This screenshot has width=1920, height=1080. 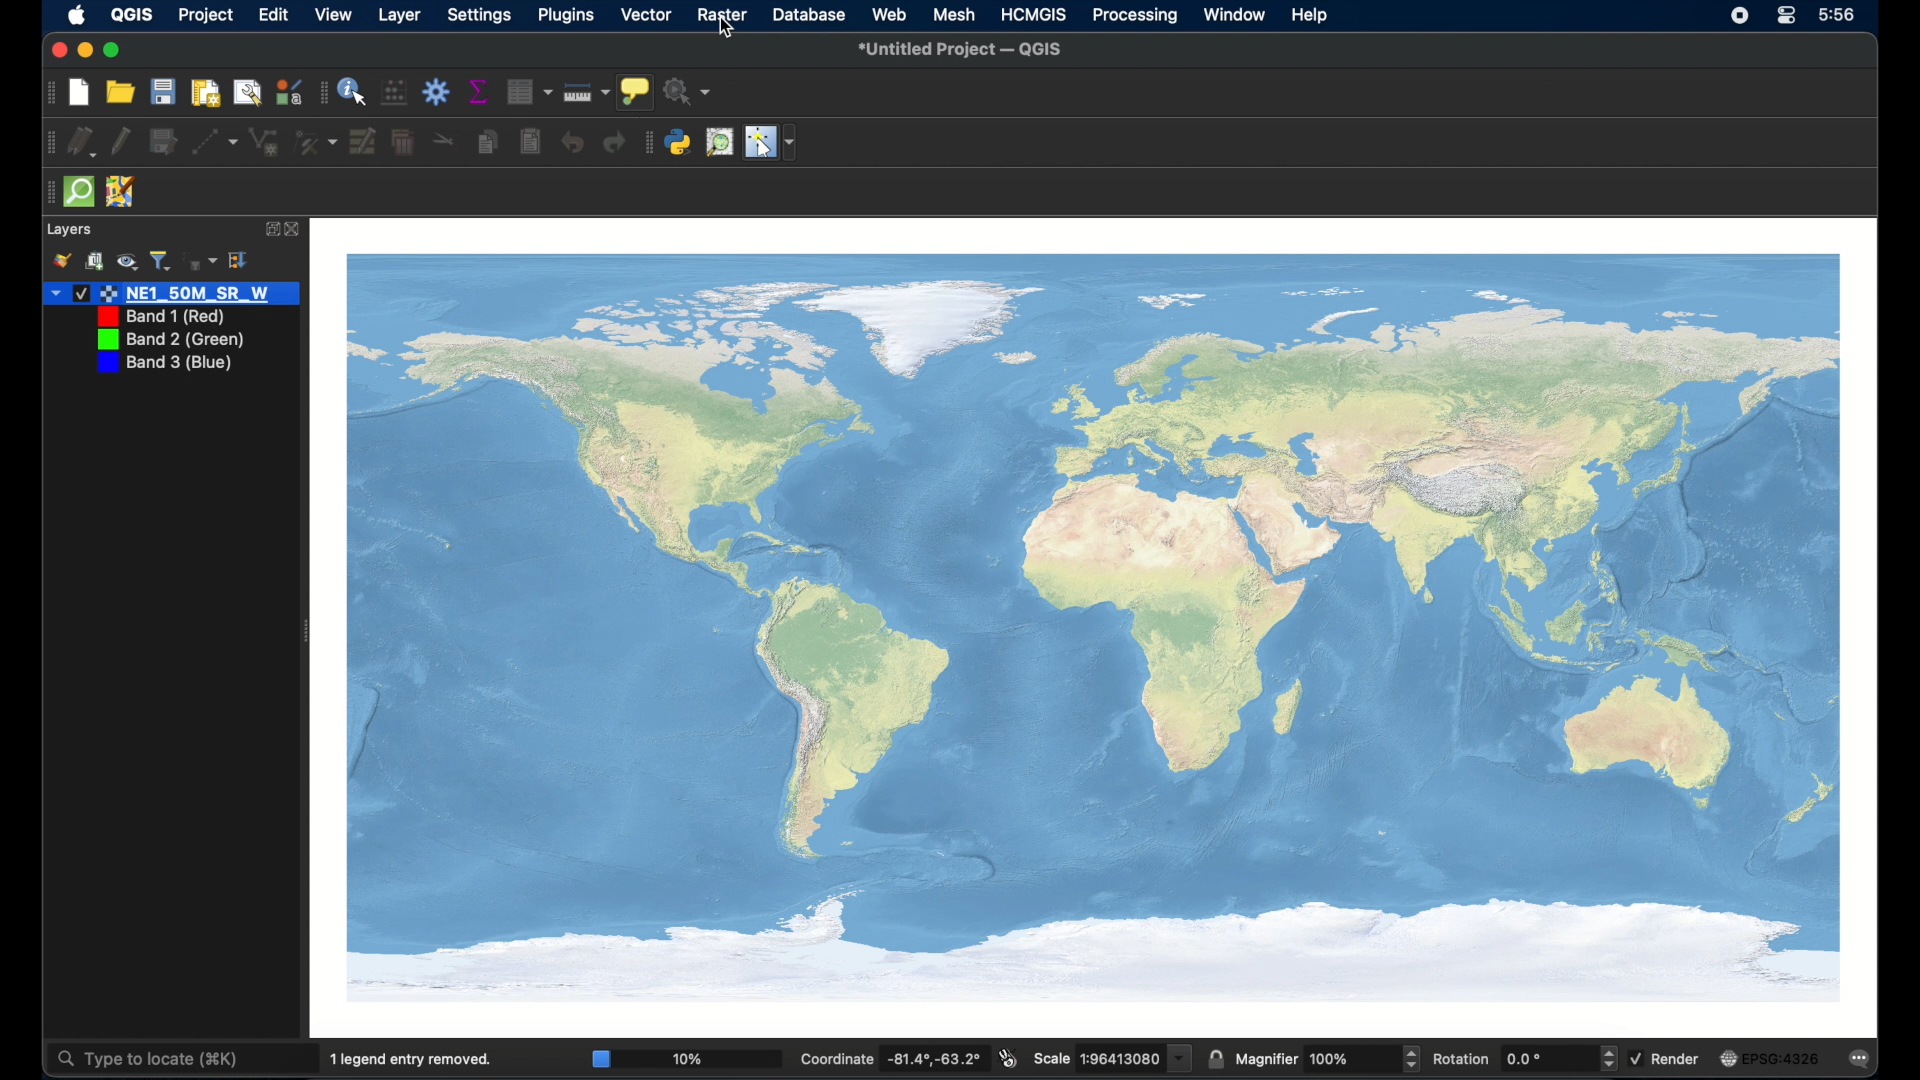 What do you see at coordinates (1095, 630) in the screenshot?
I see `raster world map` at bounding box center [1095, 630].